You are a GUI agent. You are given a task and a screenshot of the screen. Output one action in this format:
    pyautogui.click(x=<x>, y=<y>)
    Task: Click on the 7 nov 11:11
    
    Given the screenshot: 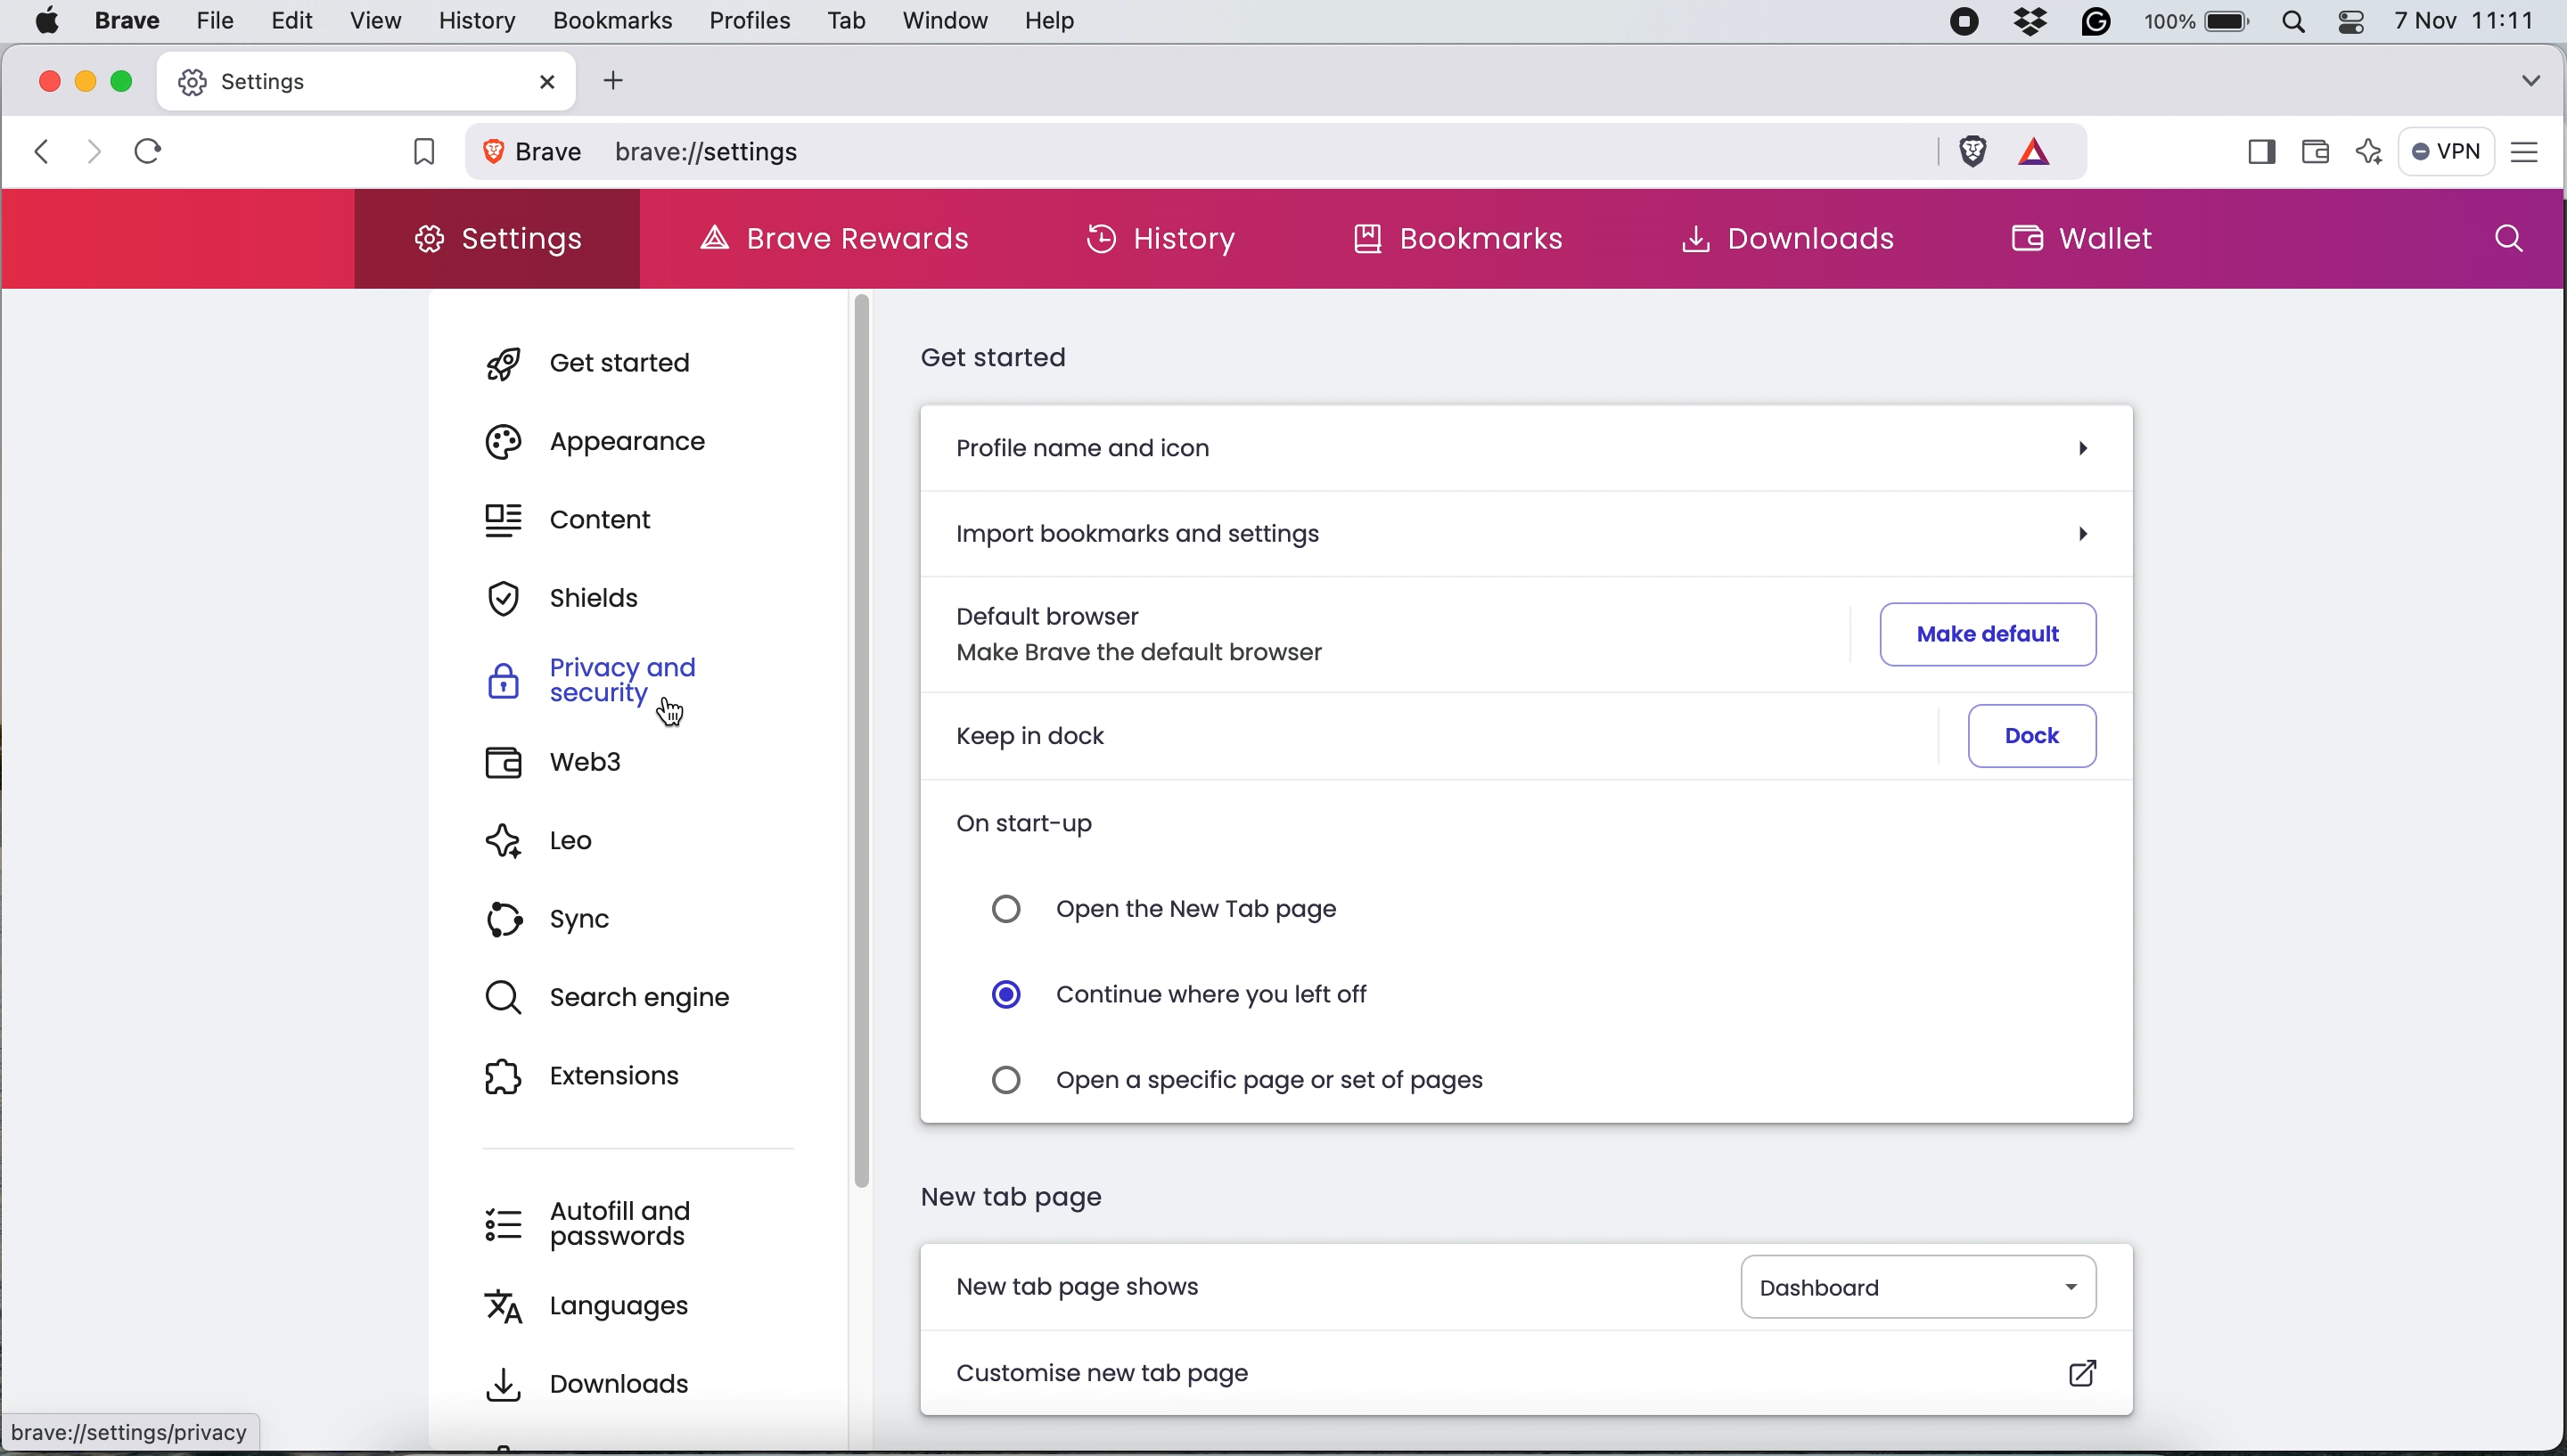 What is the action you would take?
    pyautogui.click(x=2465, y=21)
    